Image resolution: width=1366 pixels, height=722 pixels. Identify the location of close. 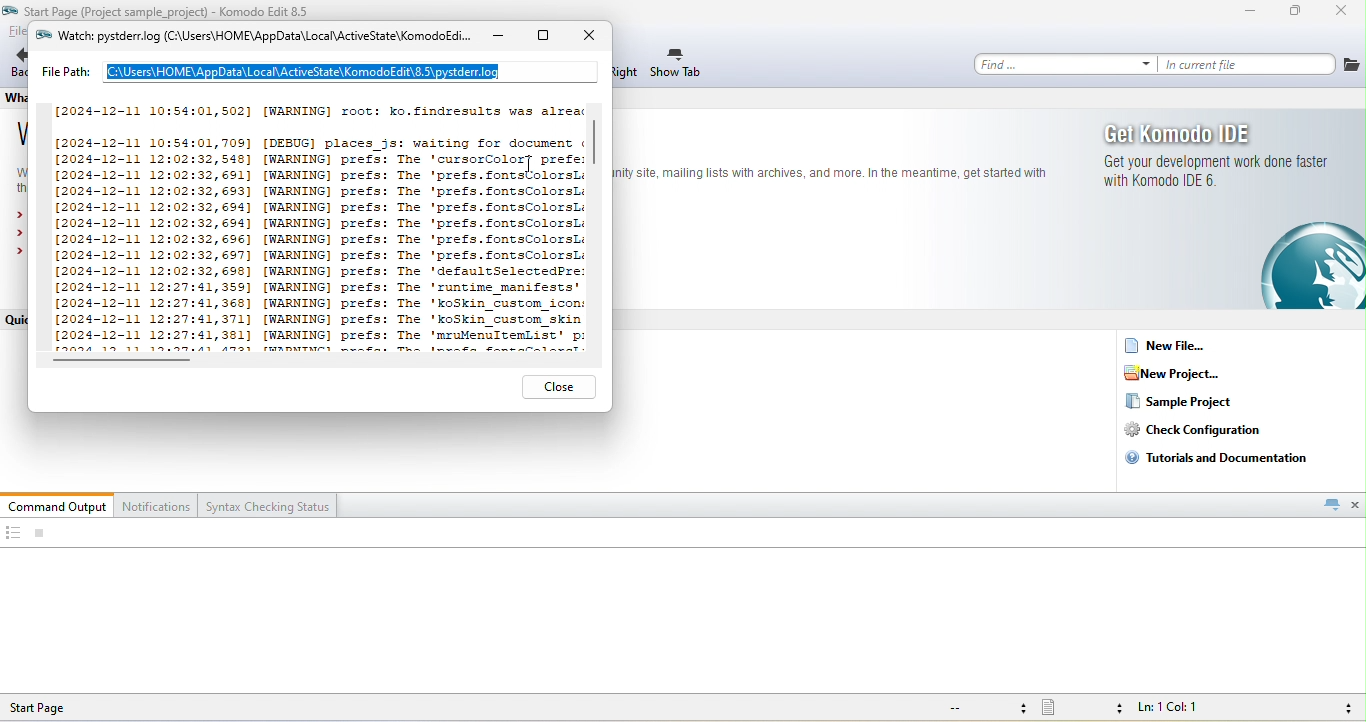
(590, 38).